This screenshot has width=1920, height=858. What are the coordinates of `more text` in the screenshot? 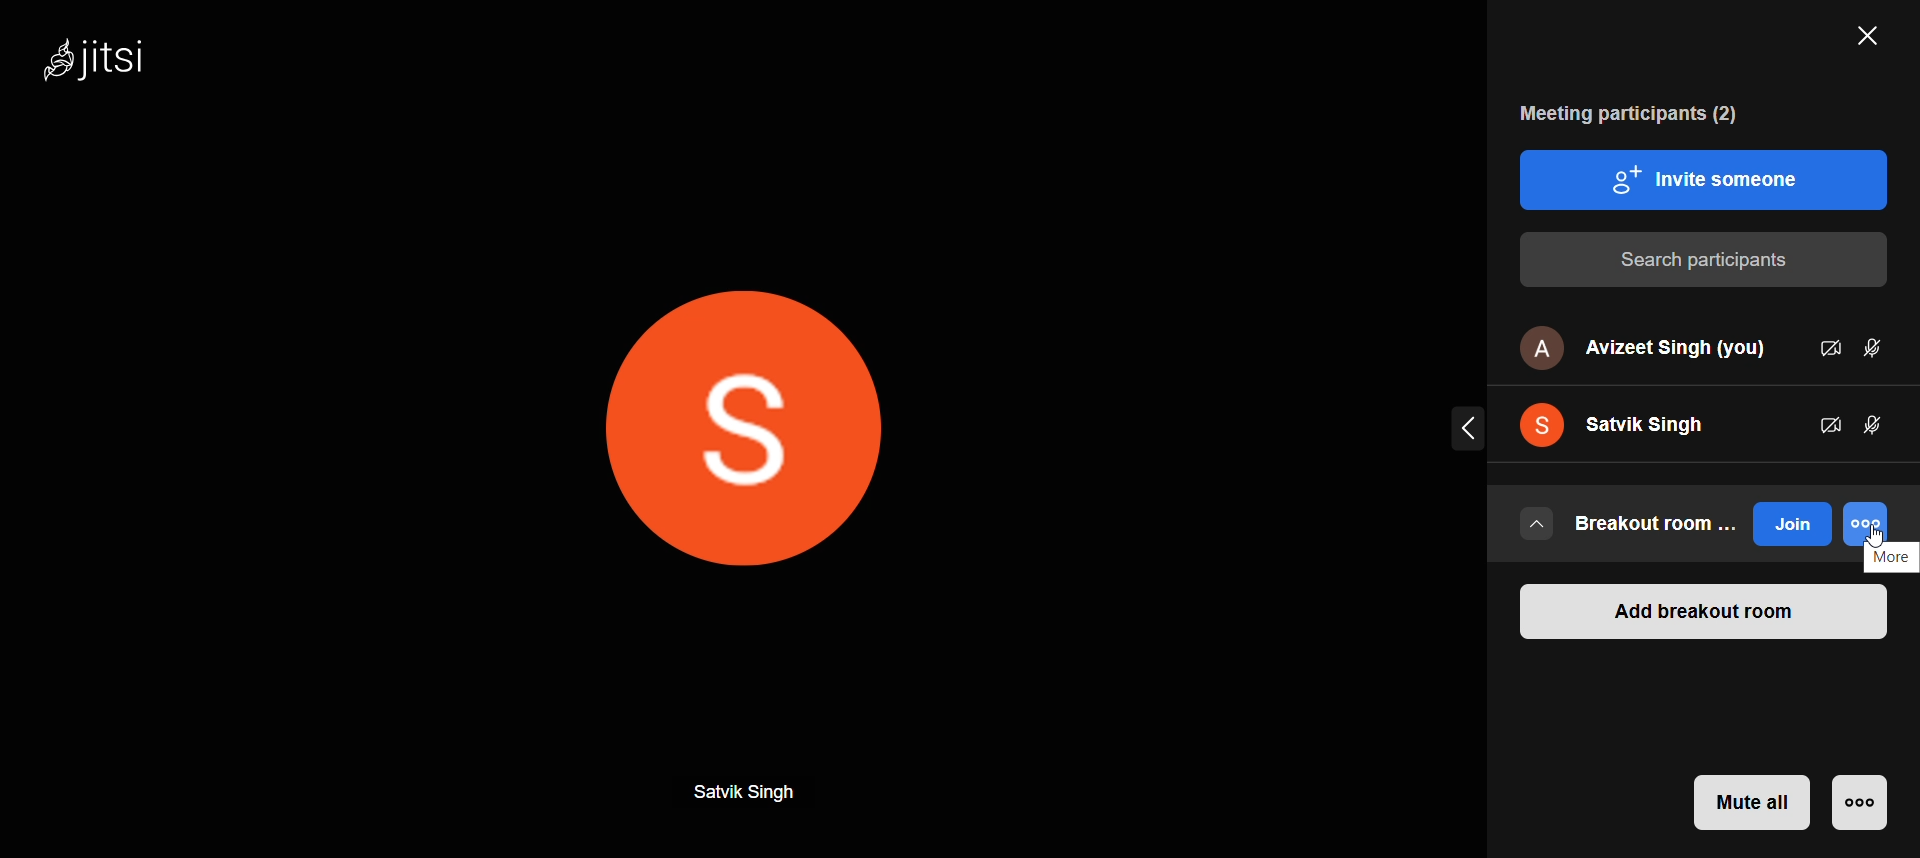 It's located at (1893, 559).